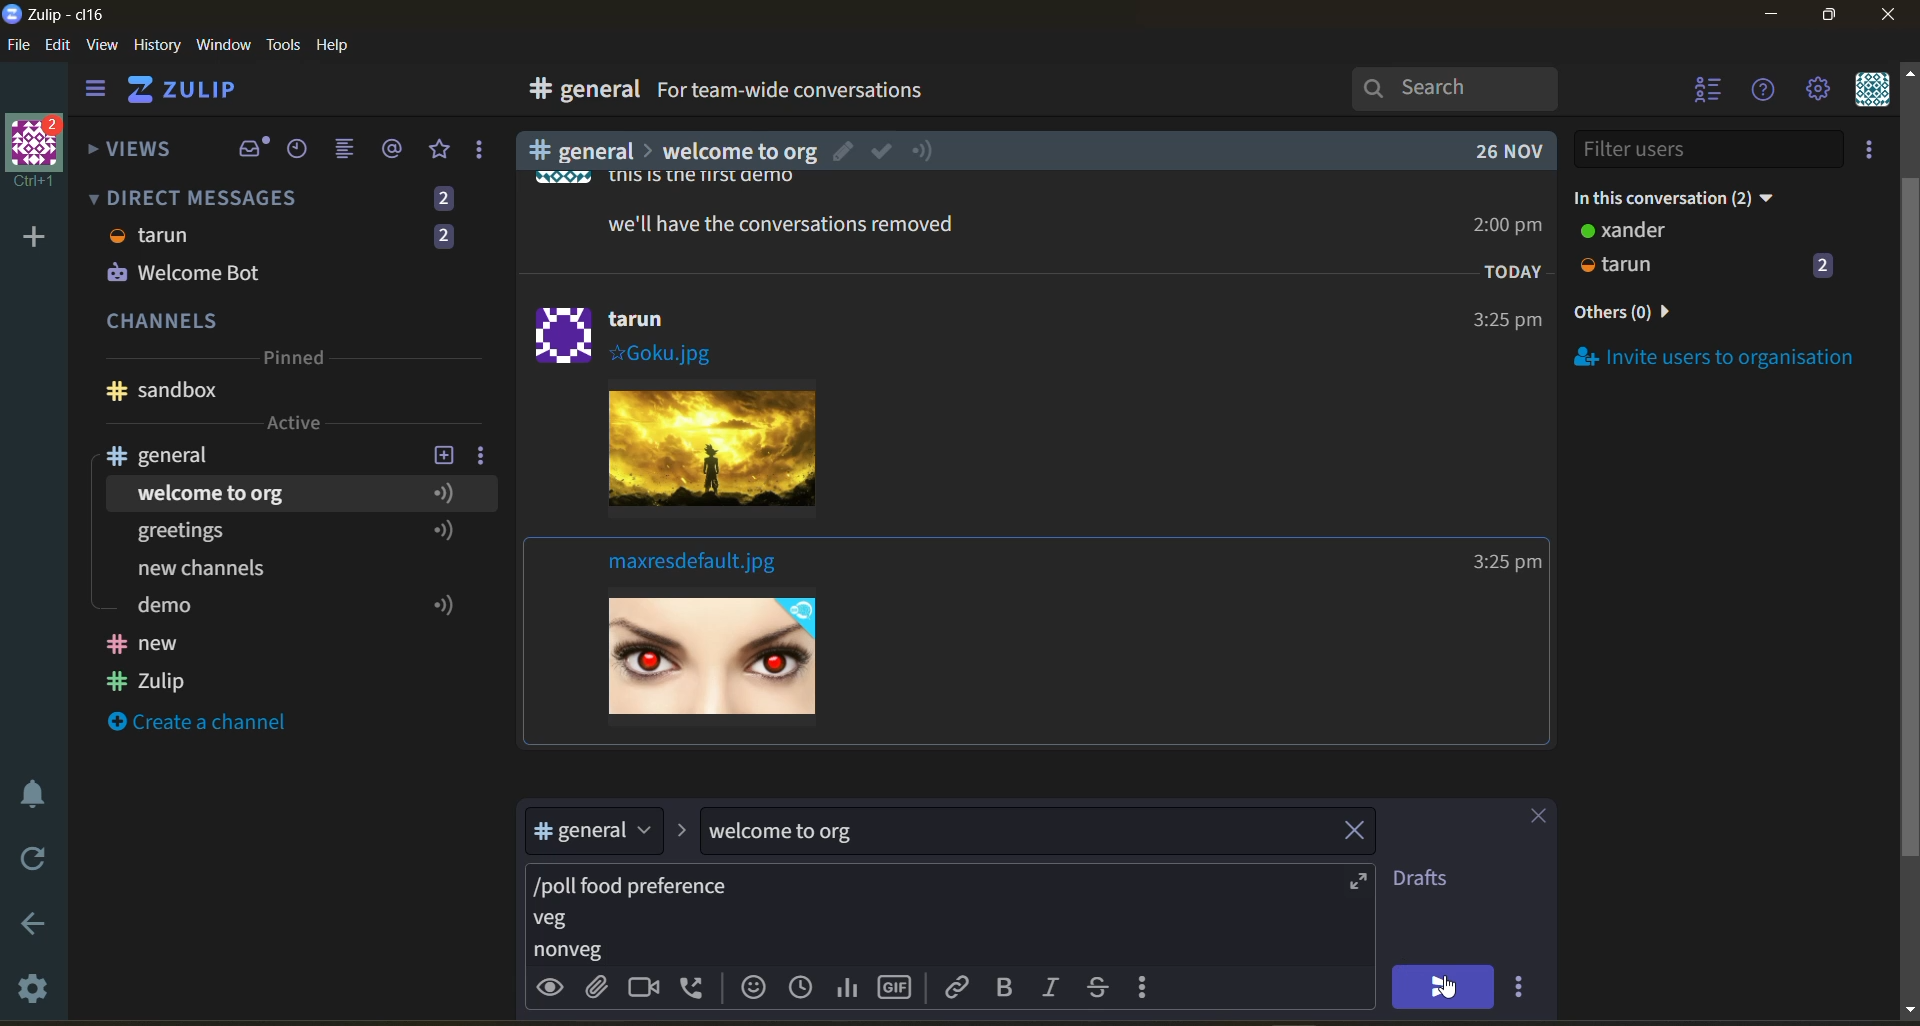  I want to click on app name and organisation name, so click(54, 15).